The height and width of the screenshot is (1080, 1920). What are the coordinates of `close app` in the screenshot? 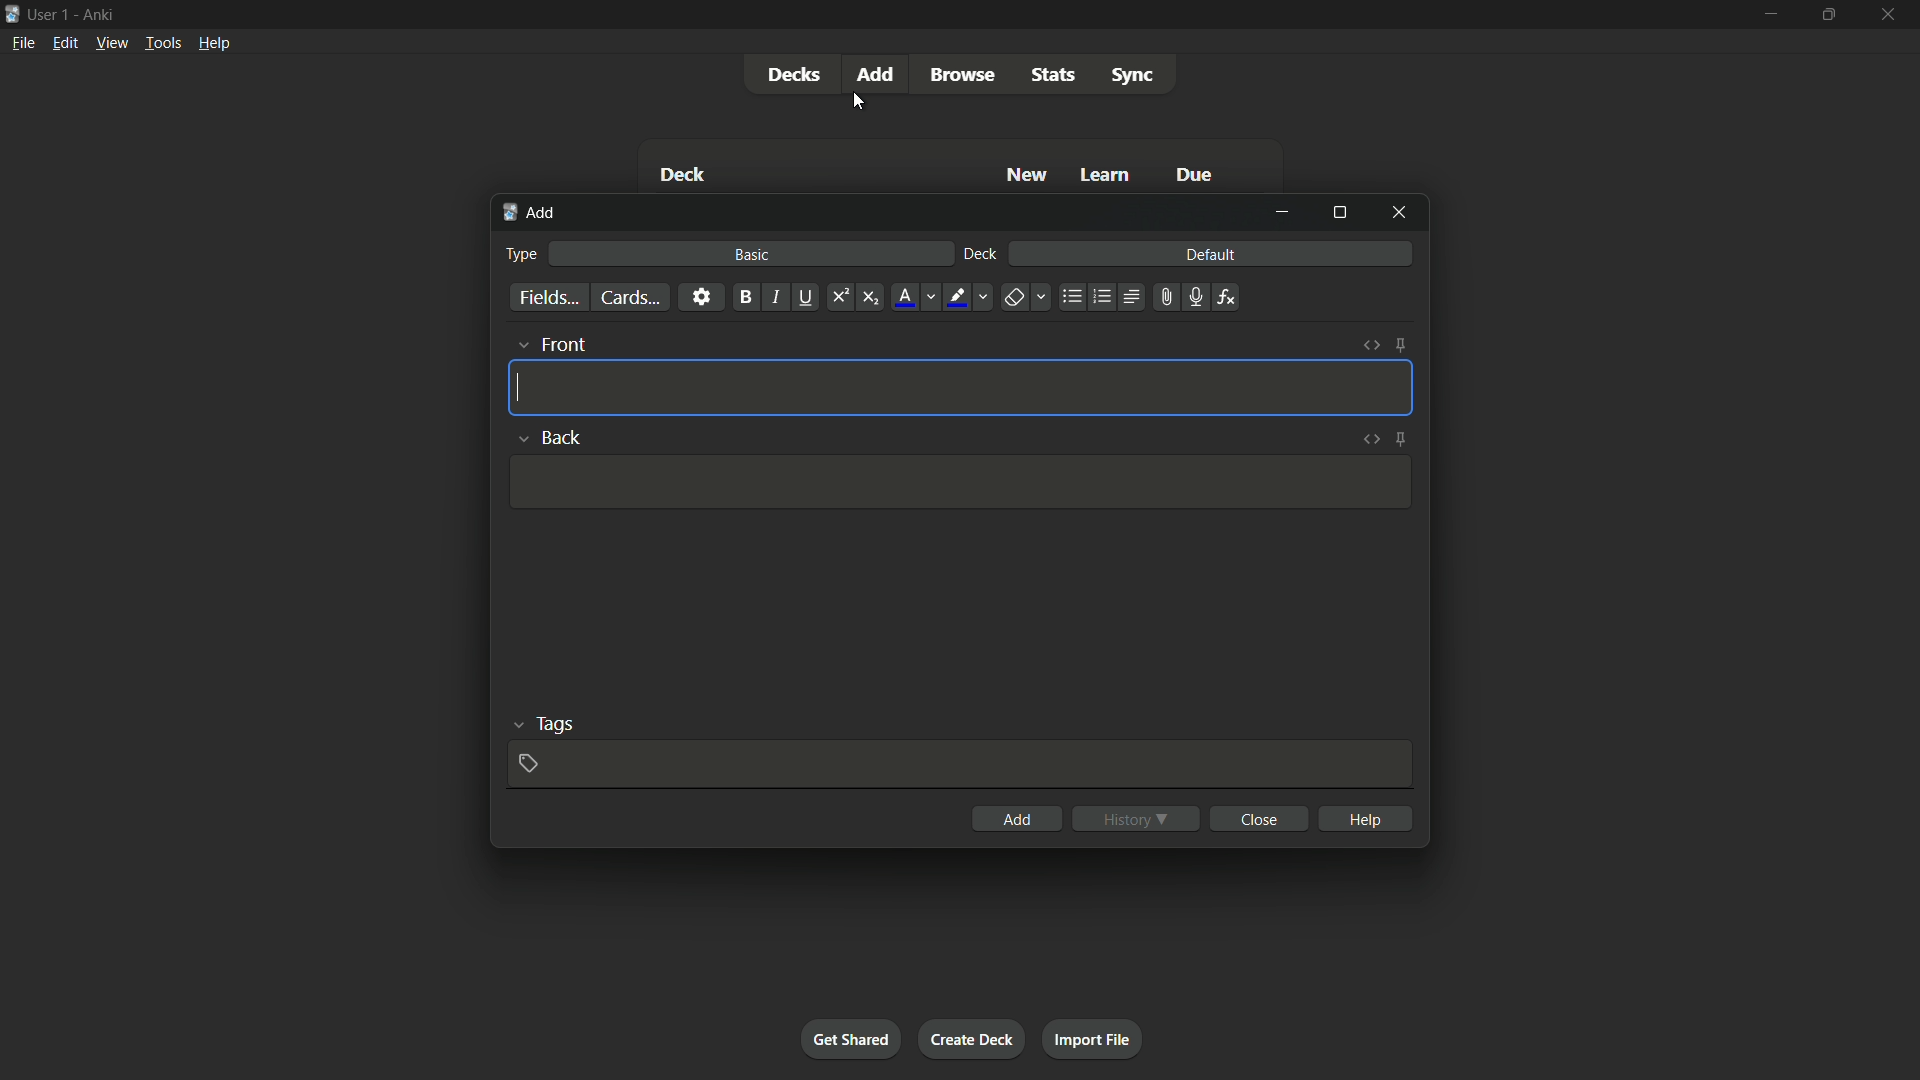 It's located at (1890, 14).